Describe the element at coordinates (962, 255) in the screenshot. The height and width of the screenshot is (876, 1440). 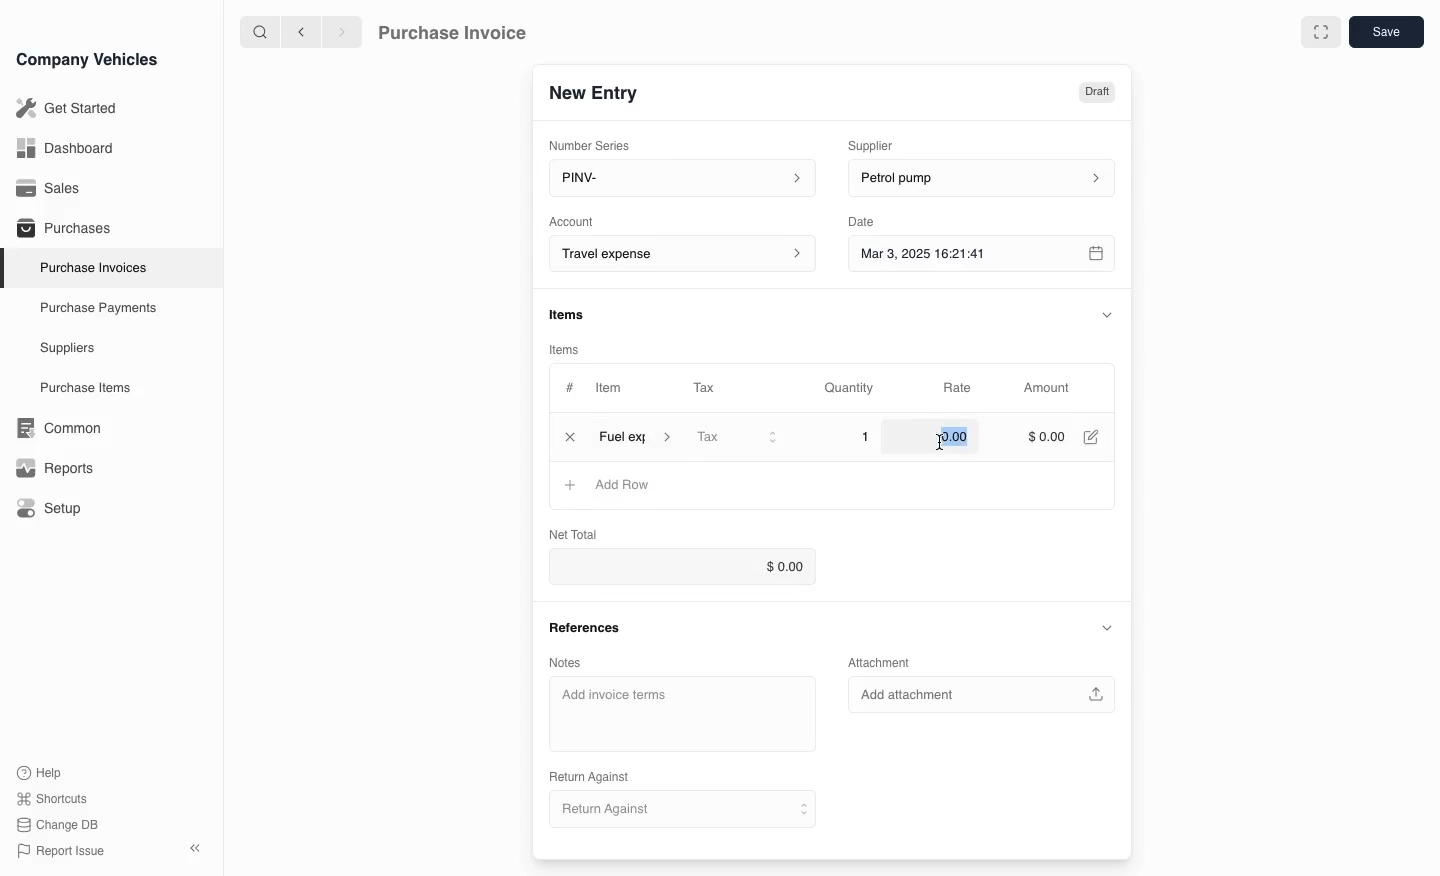
I see `Mar 3, 2025 16:21:41` at that location.